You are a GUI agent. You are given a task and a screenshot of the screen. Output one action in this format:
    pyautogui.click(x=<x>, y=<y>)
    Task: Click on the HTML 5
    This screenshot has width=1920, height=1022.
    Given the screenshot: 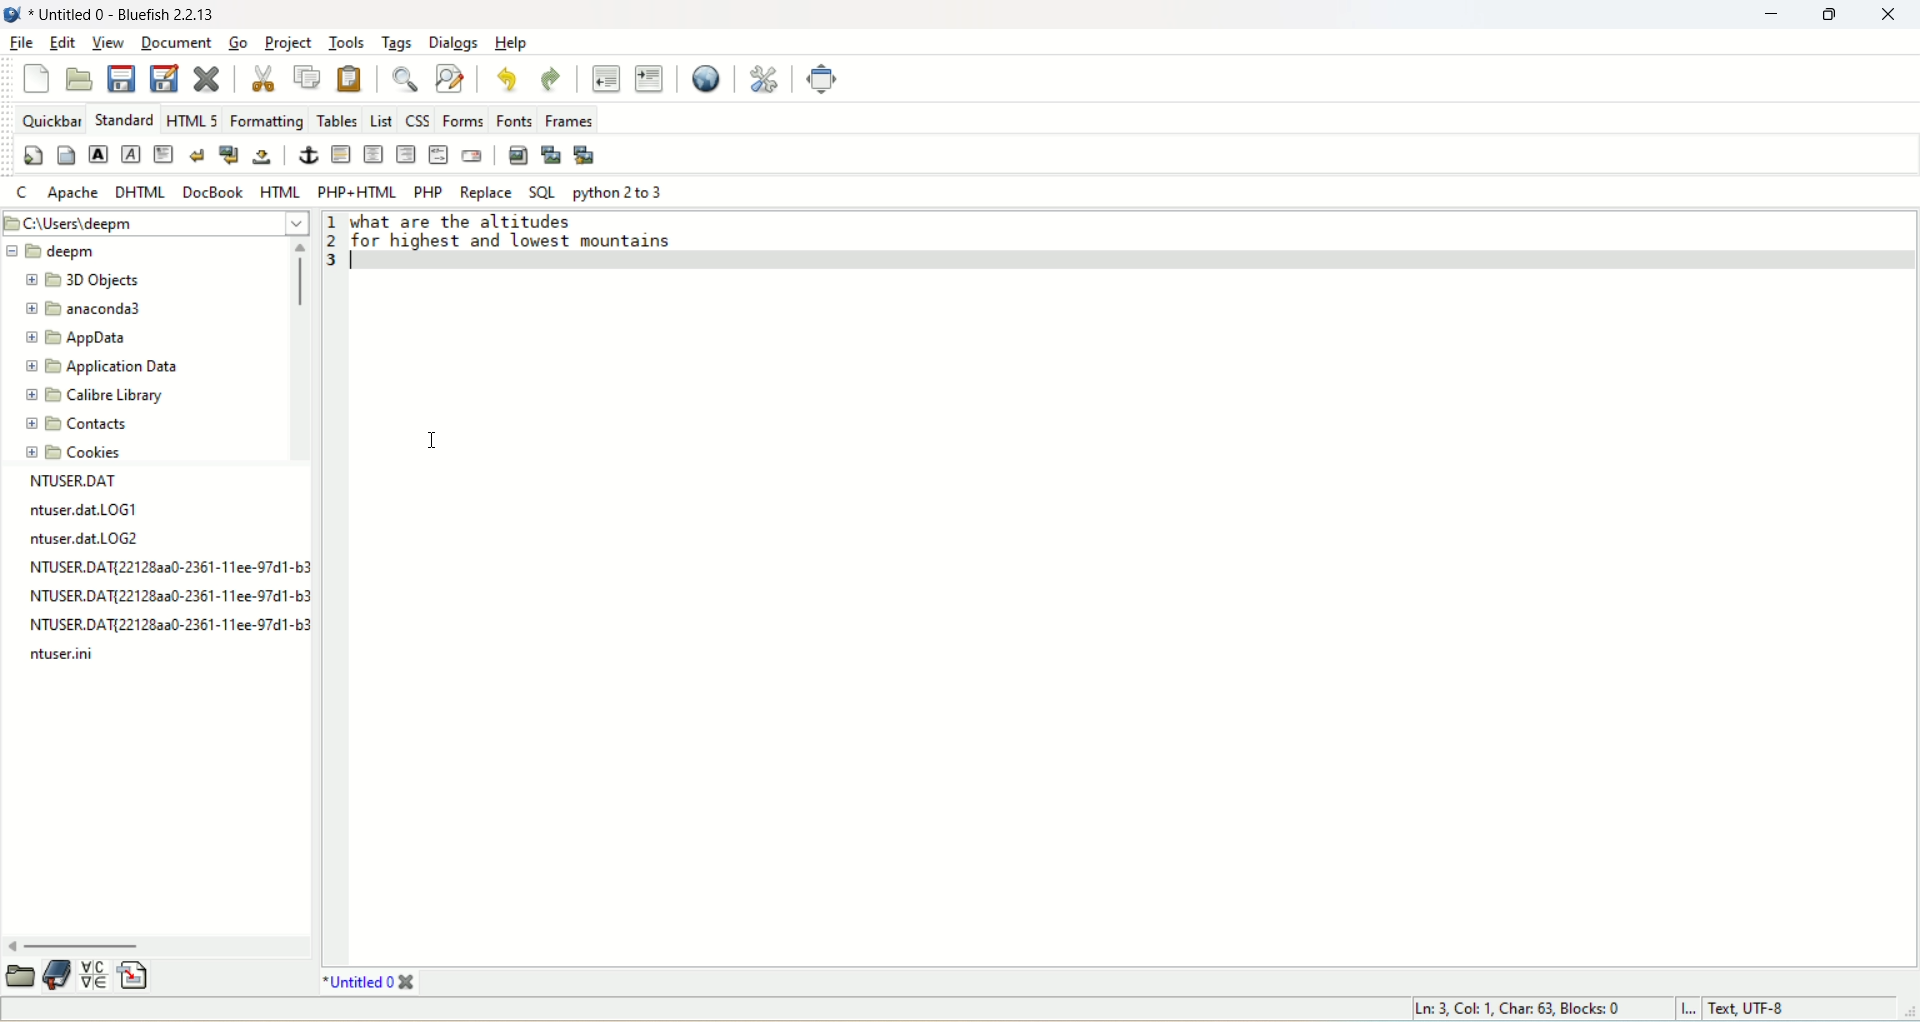 What is the action you would take?
    pyautogui.click(x=191, y=118)
    